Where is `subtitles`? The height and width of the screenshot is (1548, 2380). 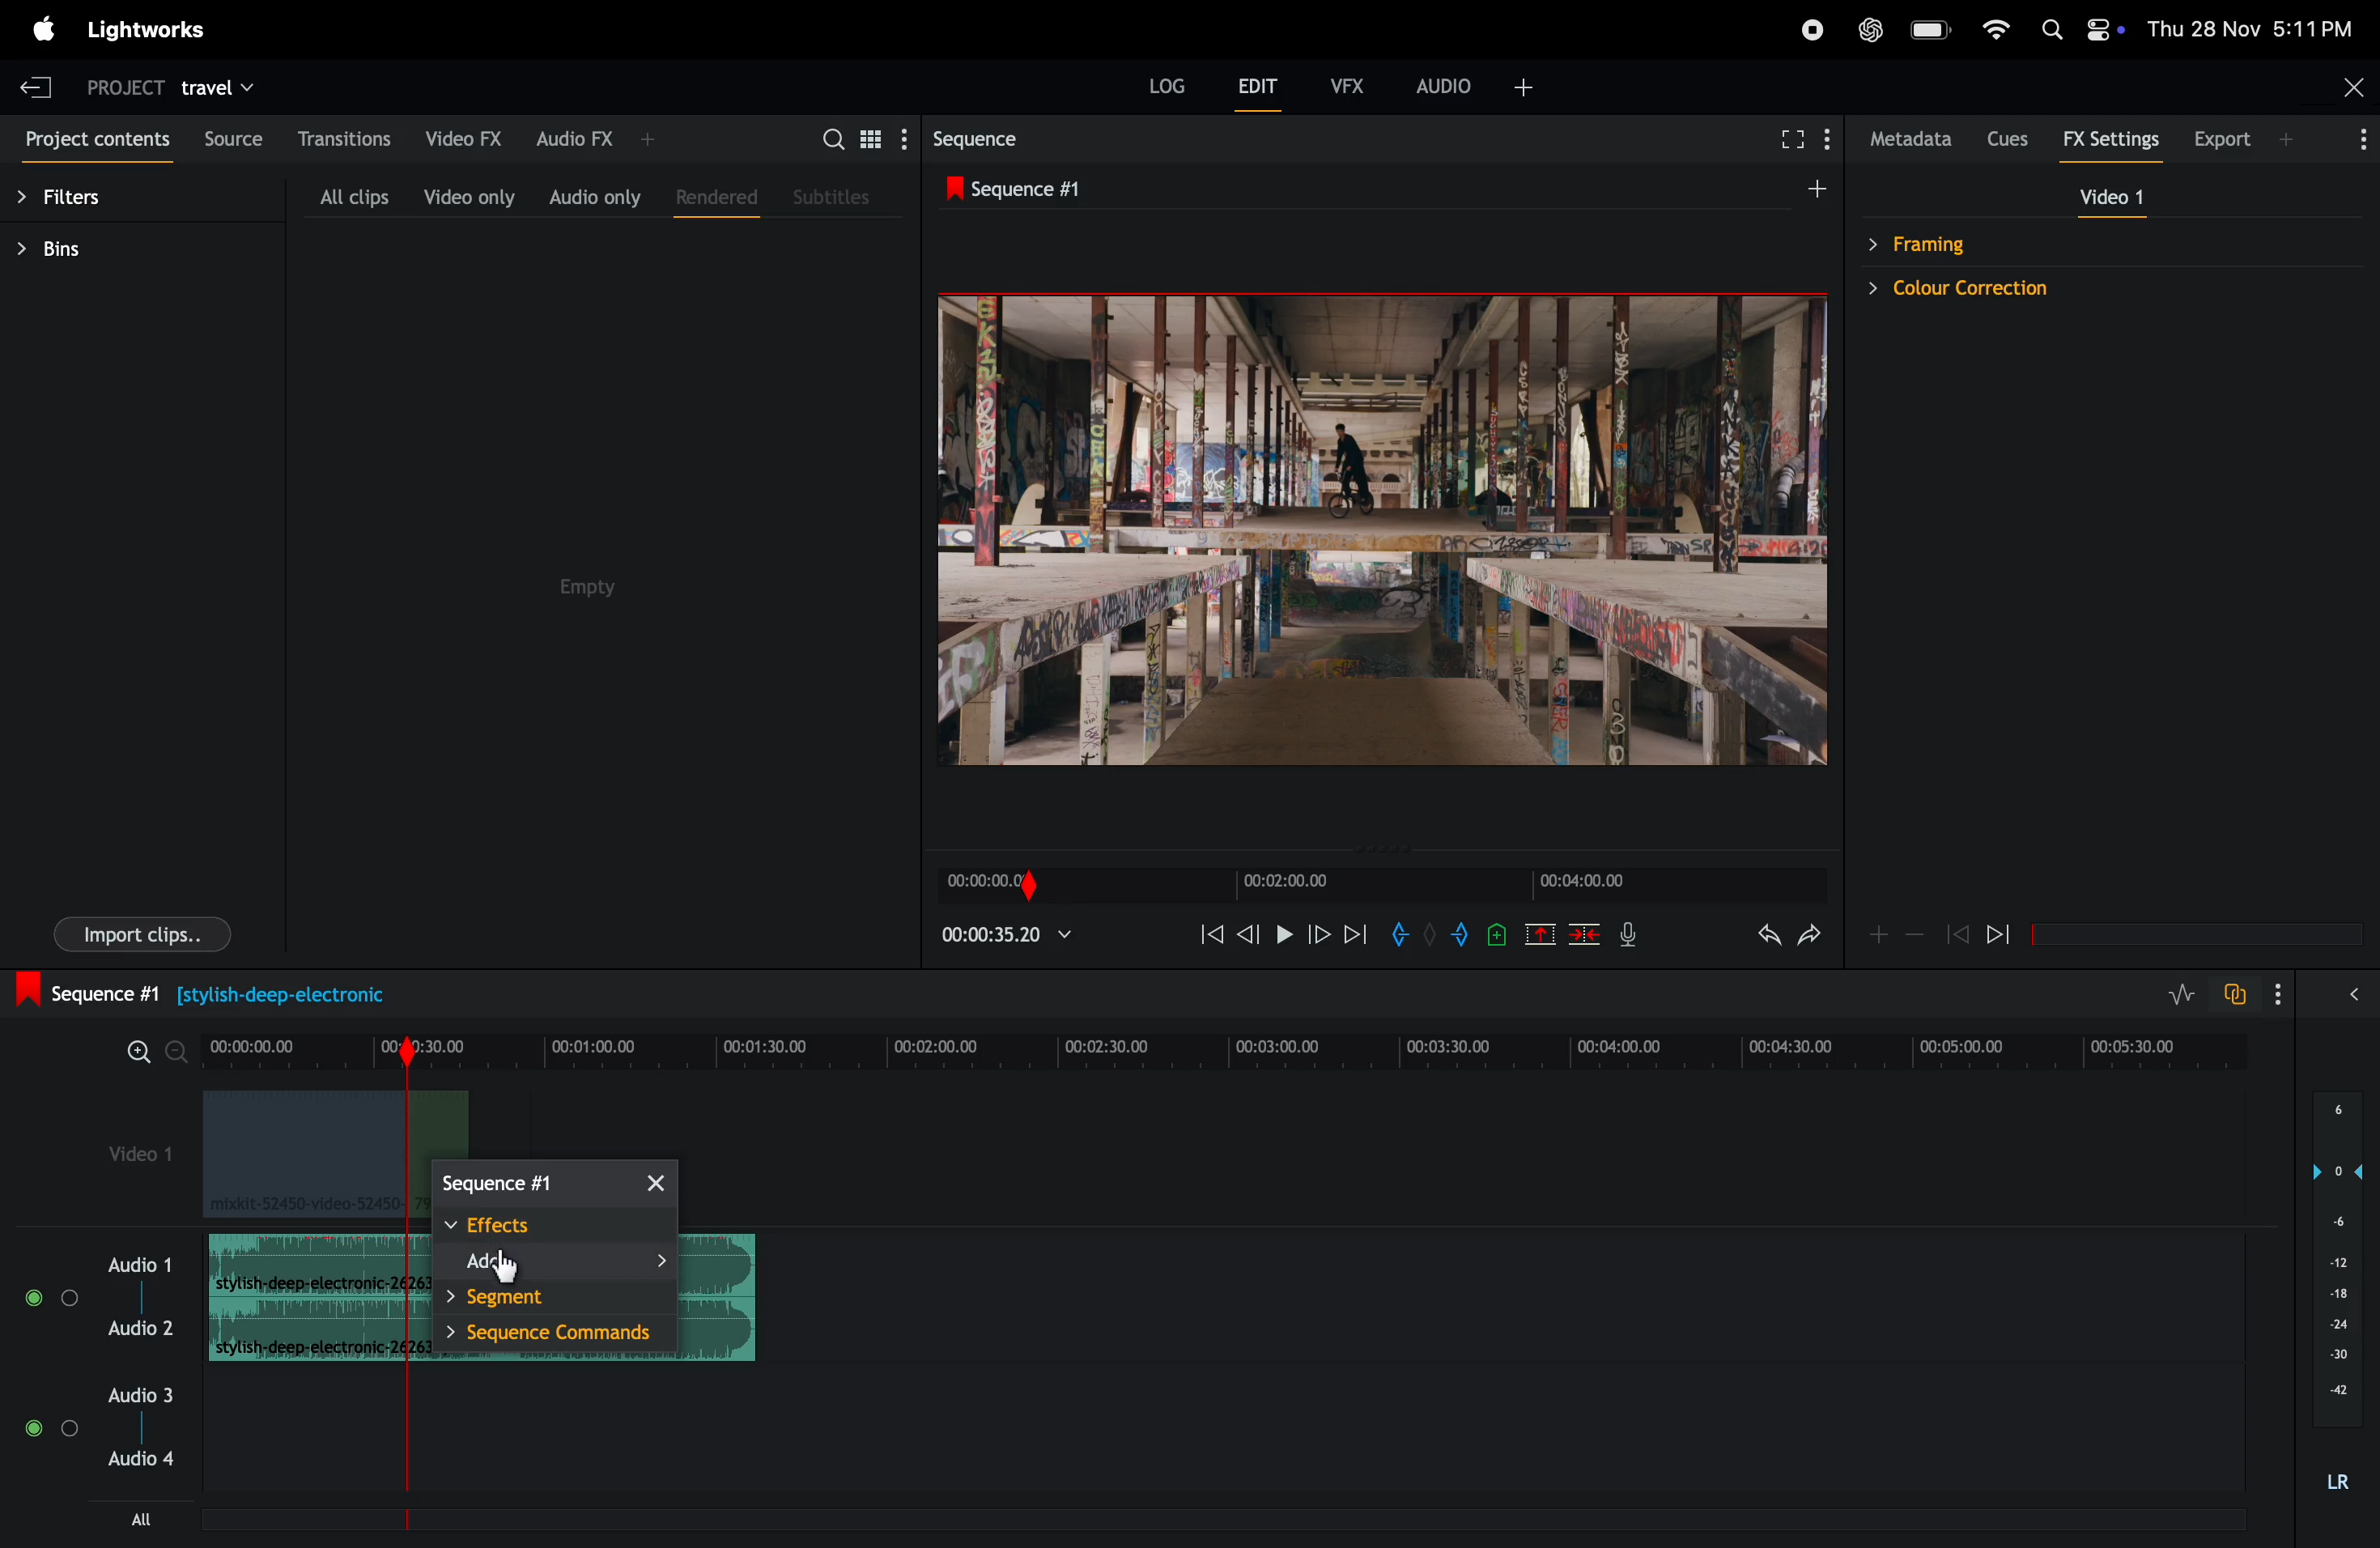
subtitles is located at coordinates (835, 200).